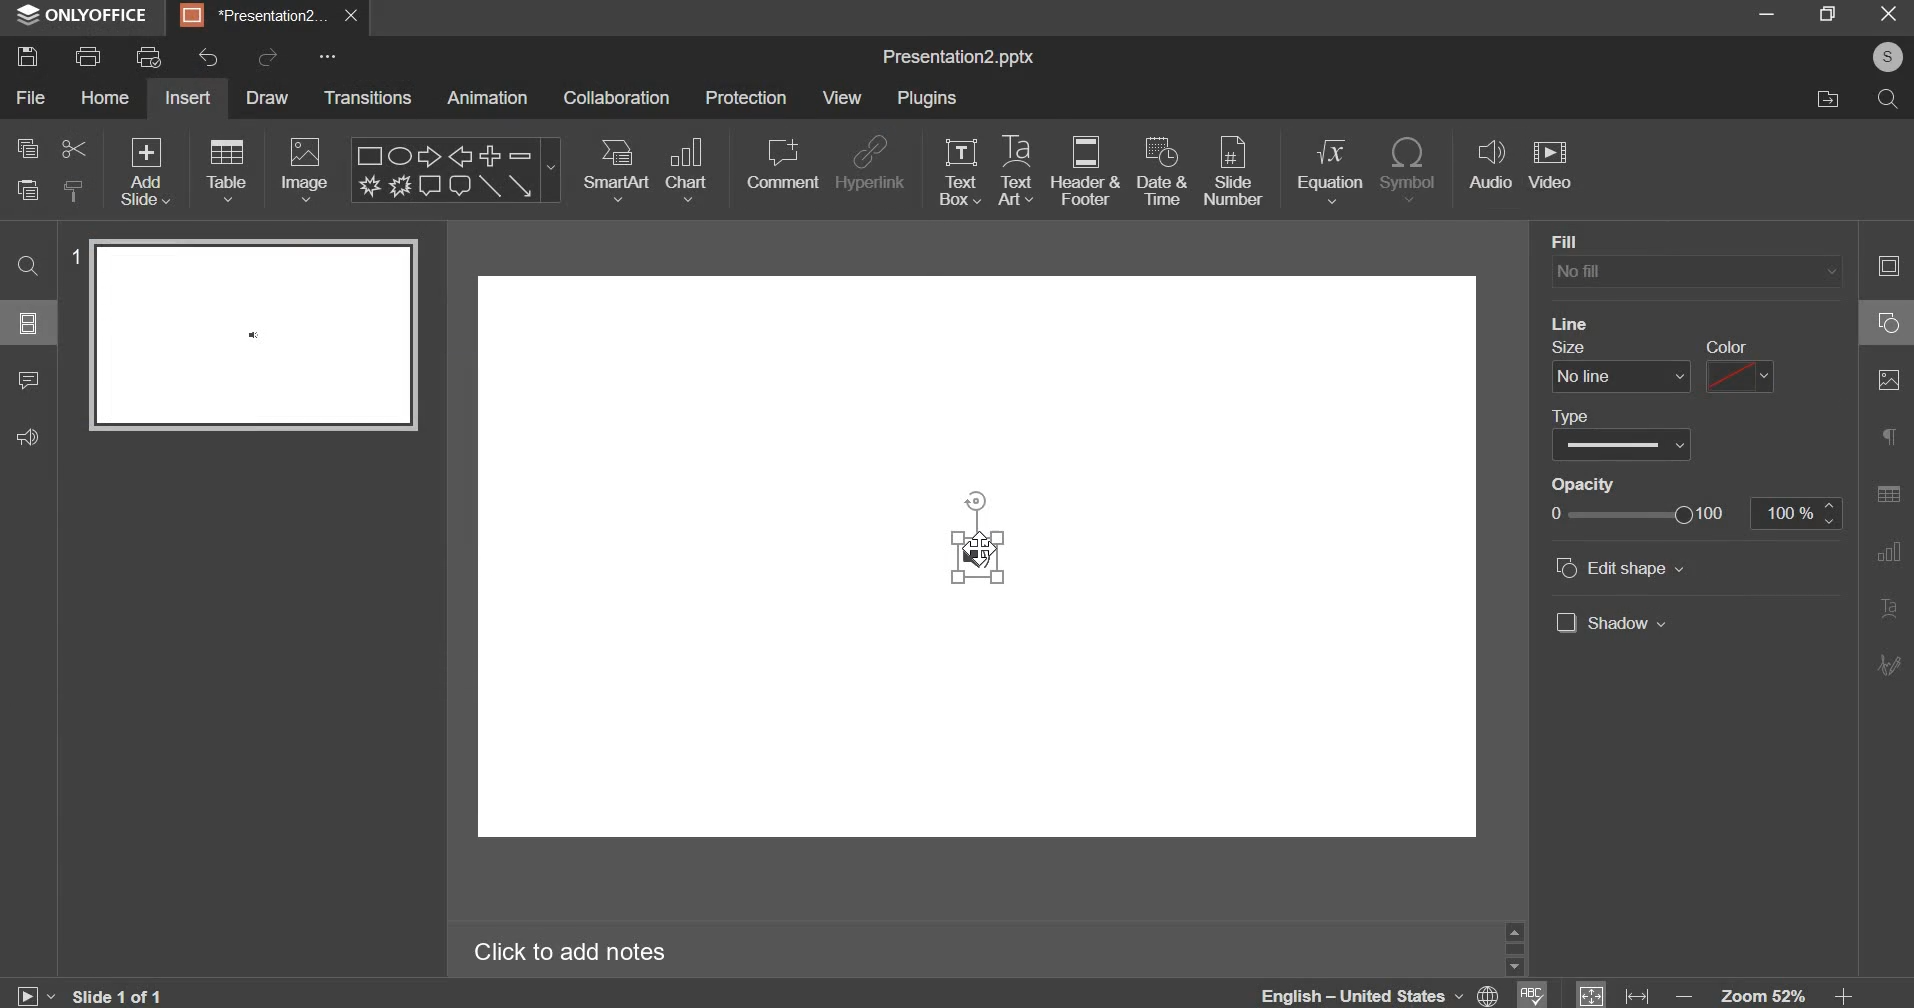 This screenshot has height=1008, width=1914. I want to click on table, so click(226, 171).